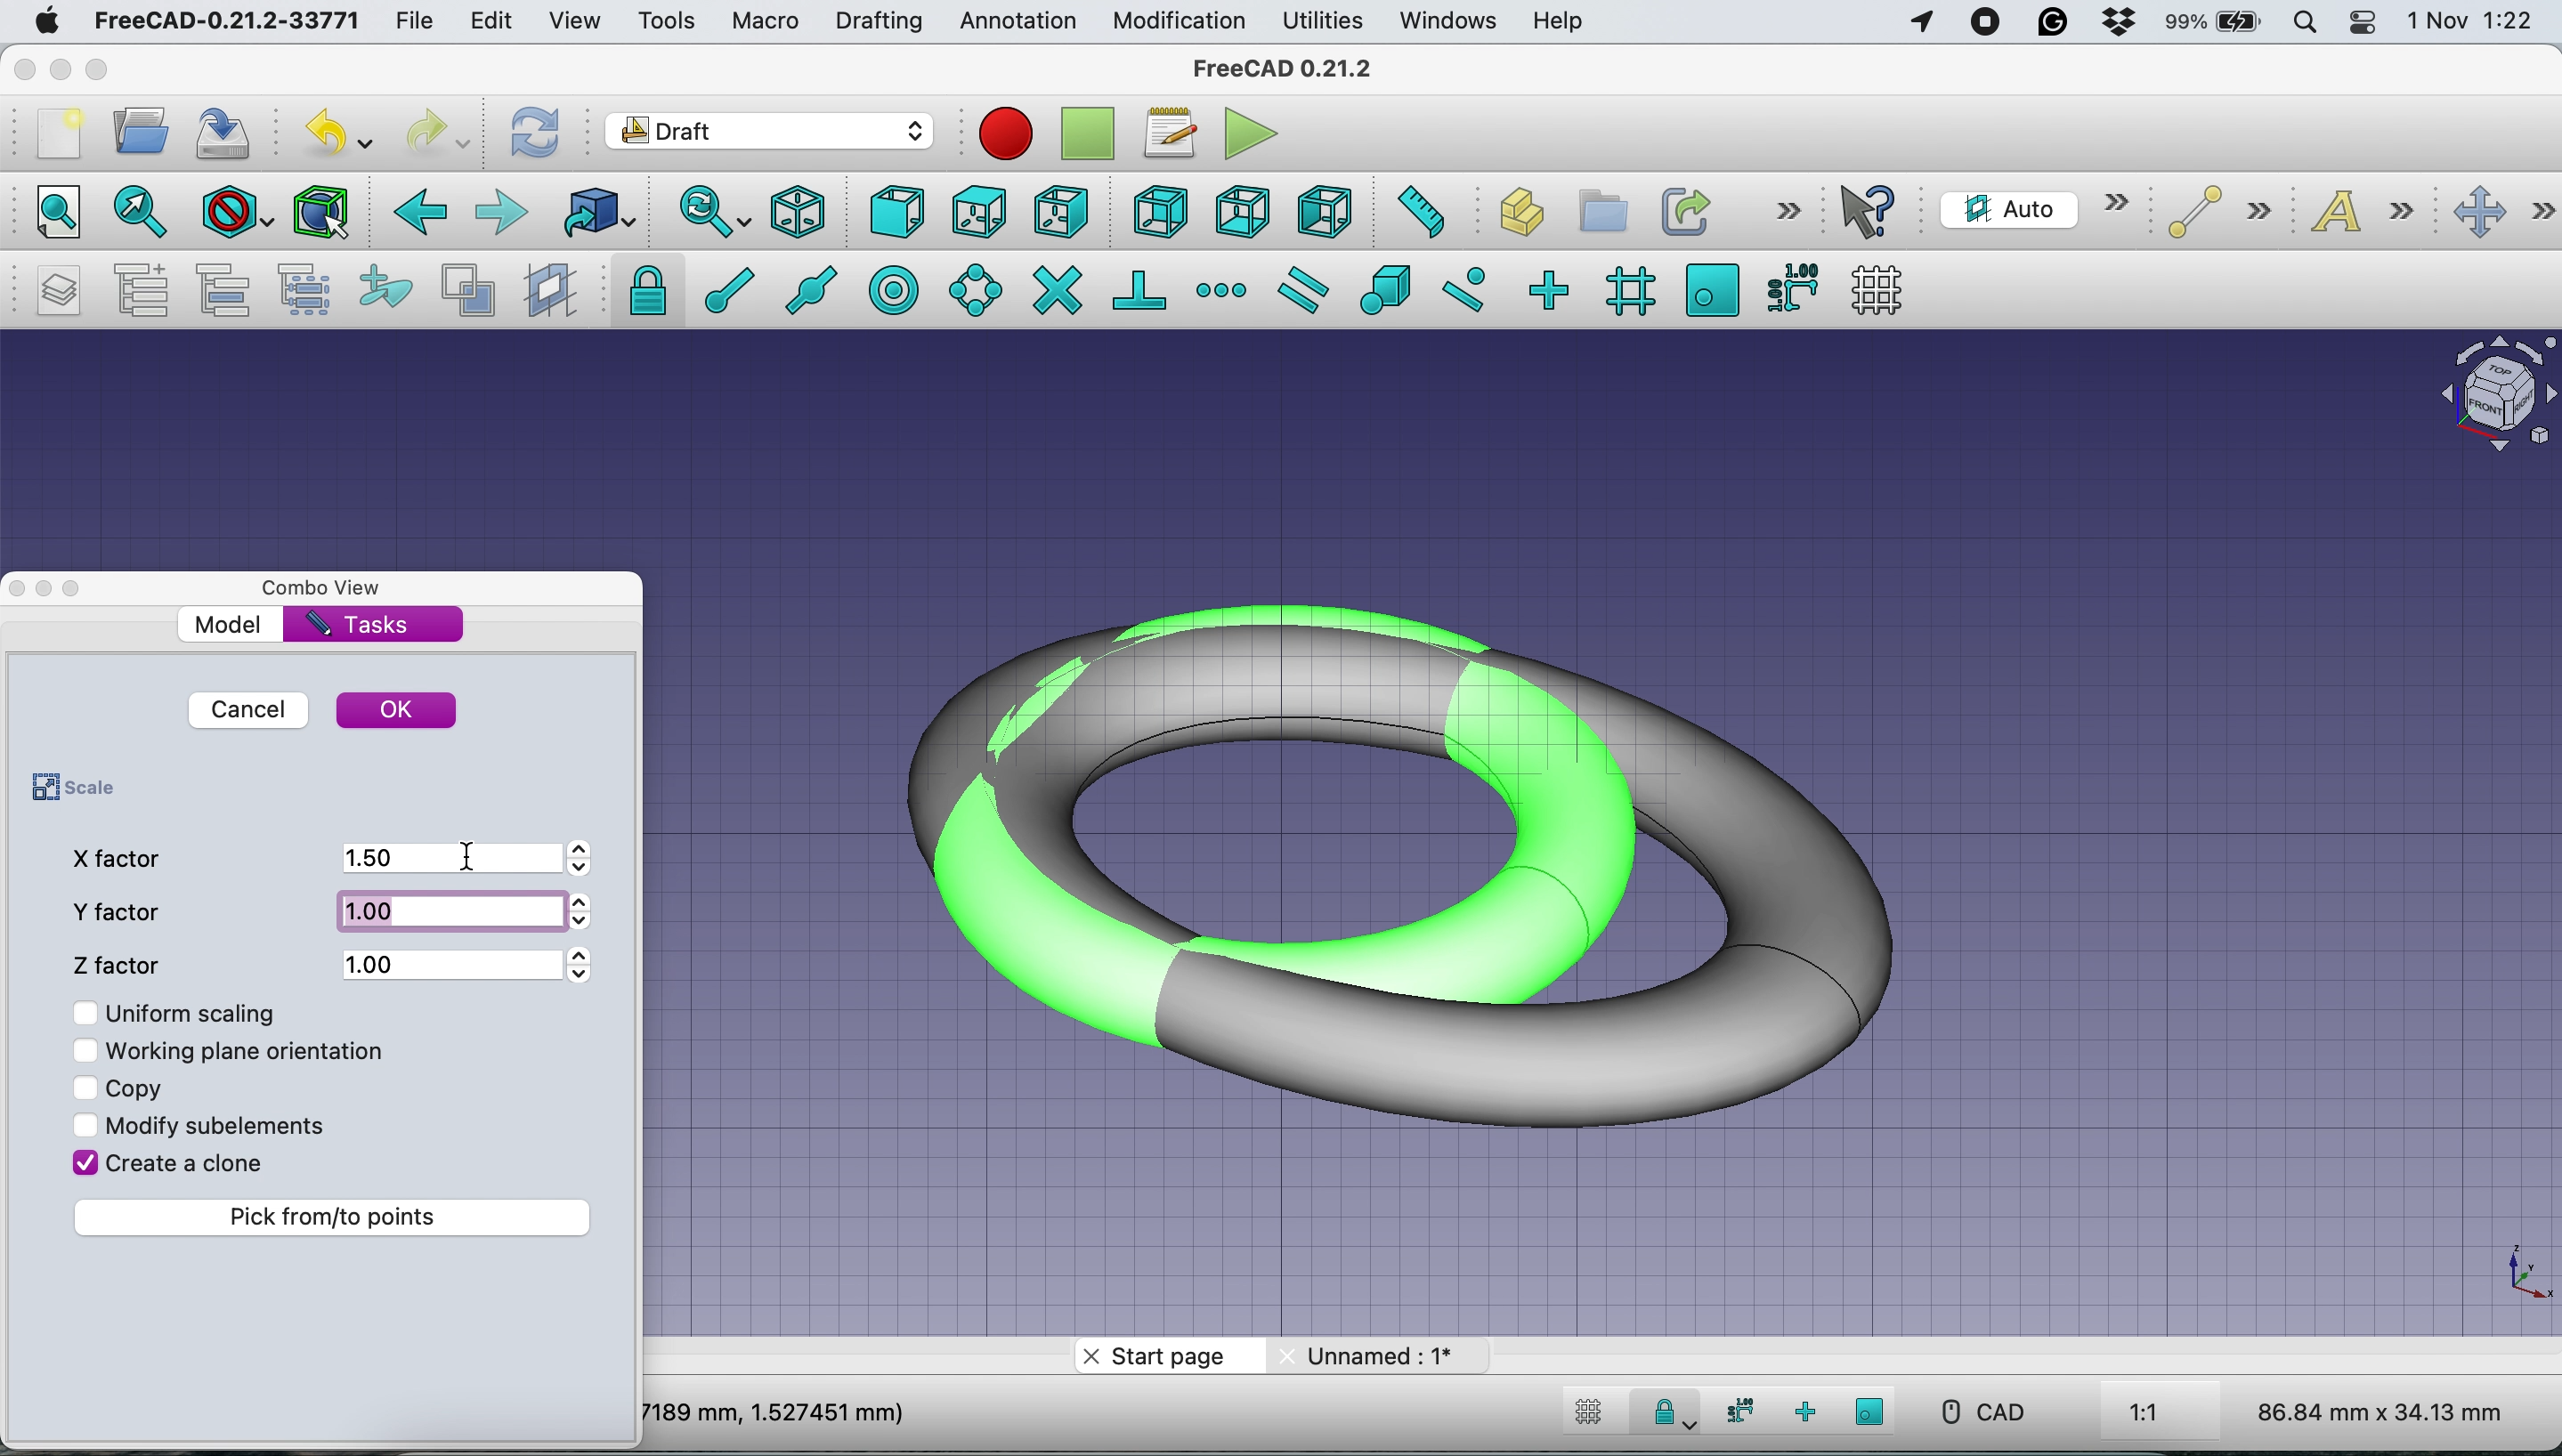  What do you see at coordinates (1083, 134) in the screenshot?
I see `stop debugging` at bounding box center [1083, 134].